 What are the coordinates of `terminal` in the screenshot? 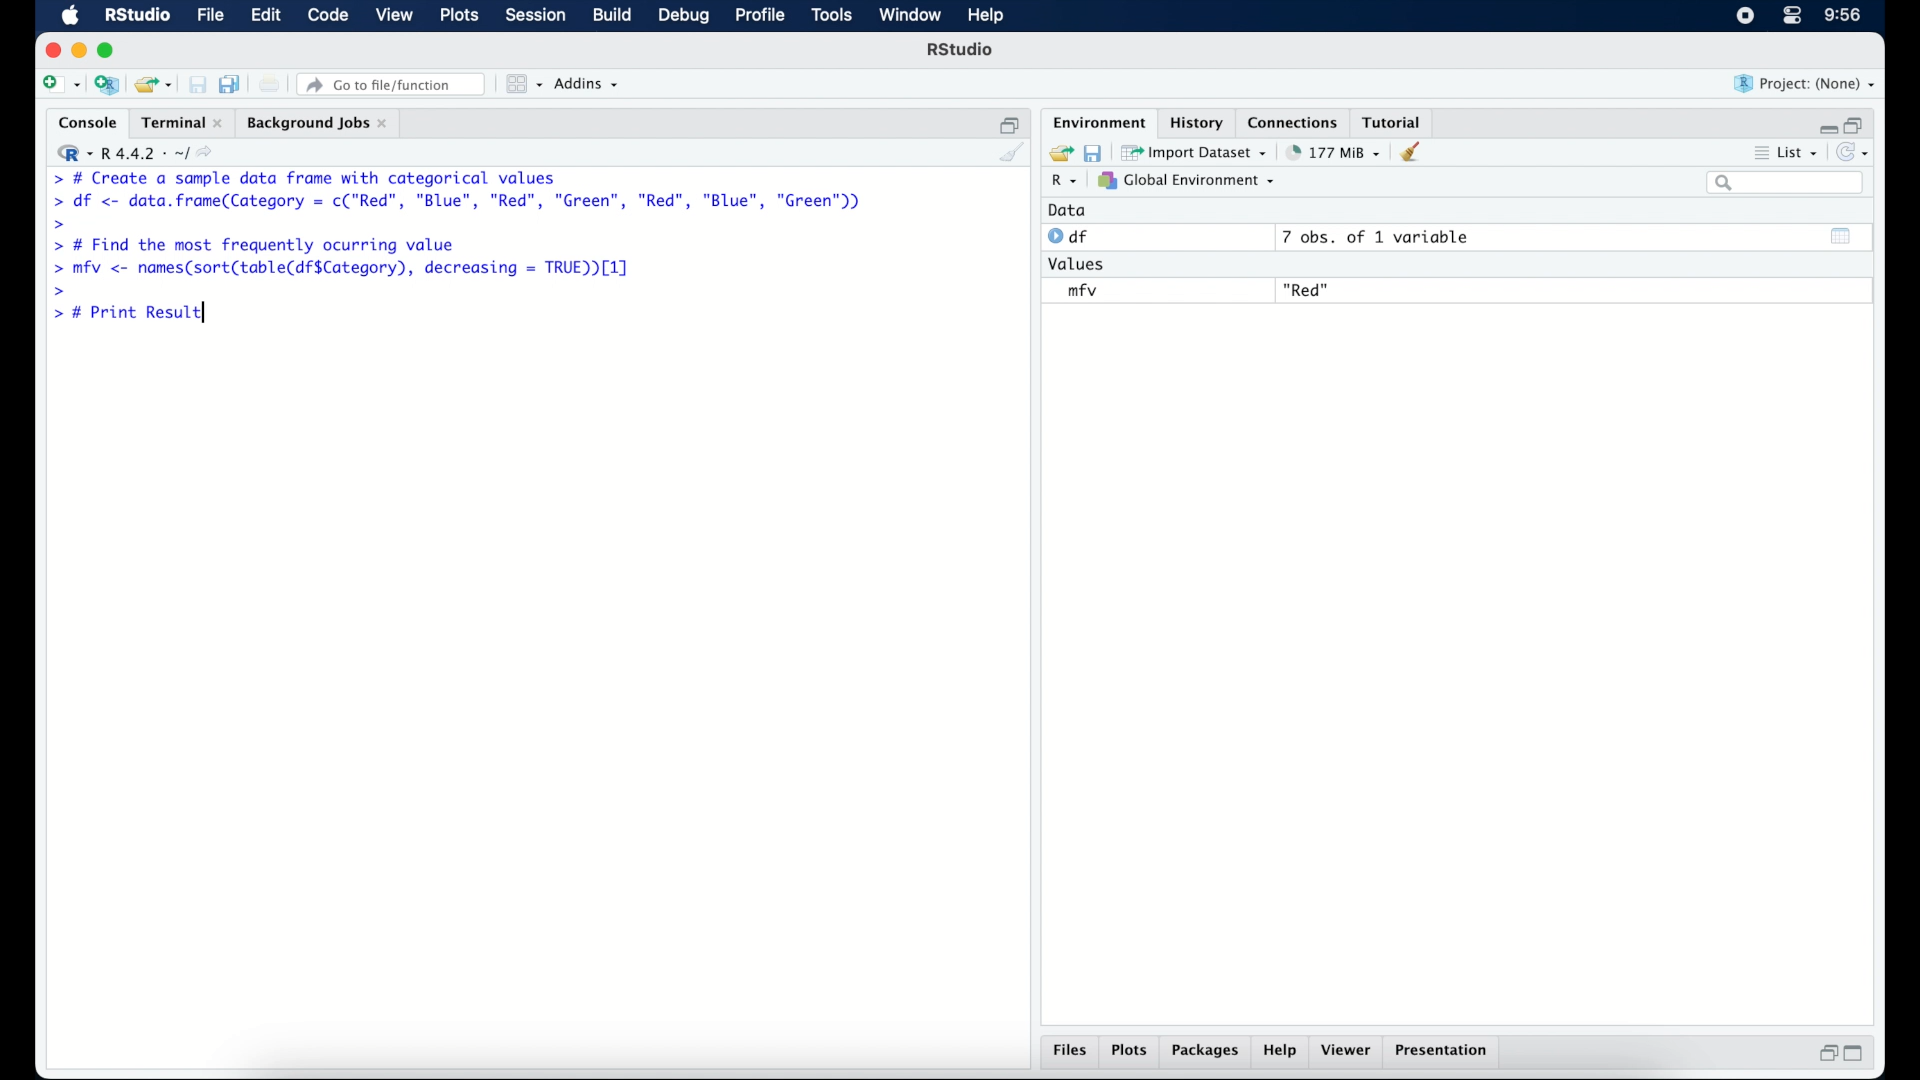 It's located at (179, 120).